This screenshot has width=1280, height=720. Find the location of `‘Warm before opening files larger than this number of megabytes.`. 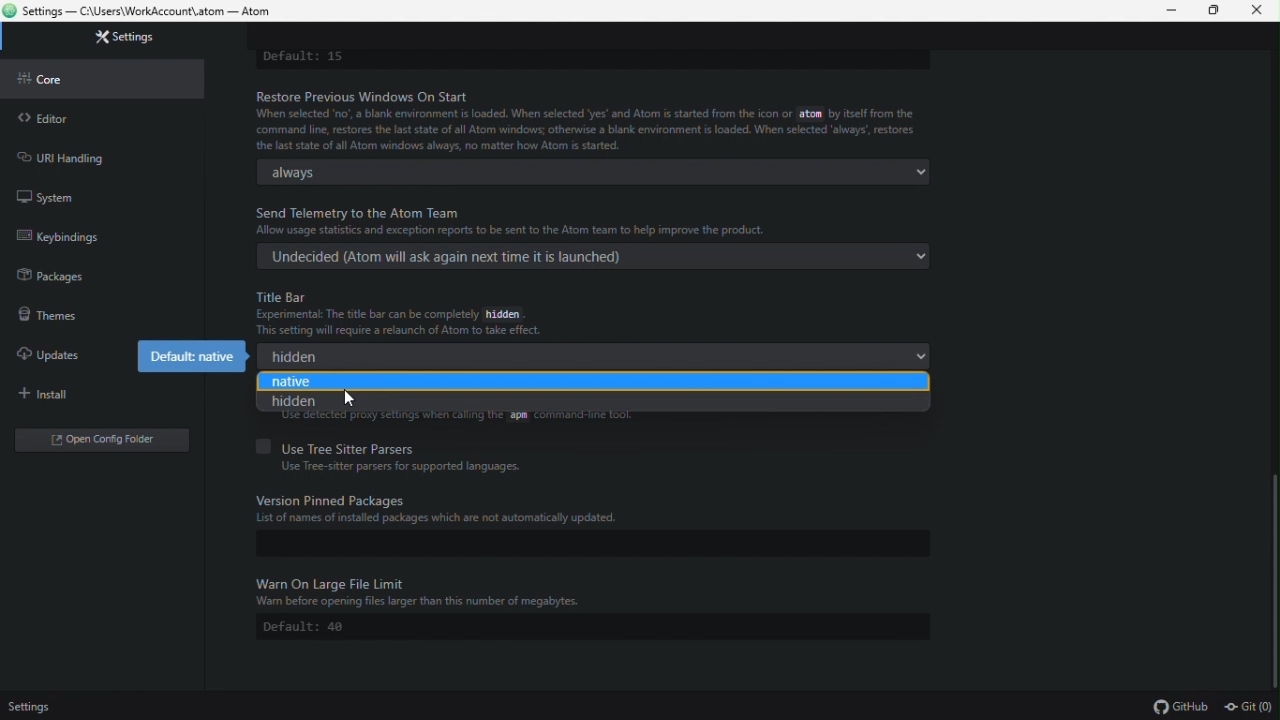

‘Warm before opening files larger than this number of megabytes. is located at coordinates (423, 603).